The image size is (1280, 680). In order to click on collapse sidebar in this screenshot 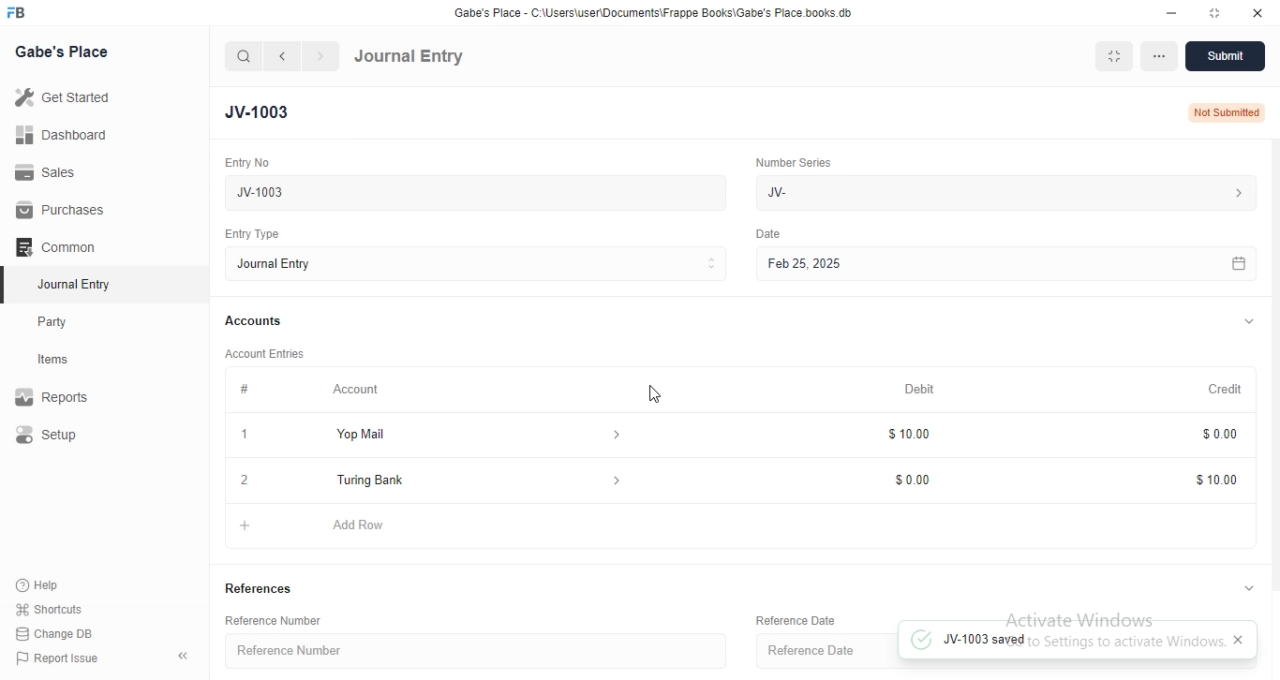, I will do `click(183, 657)`.